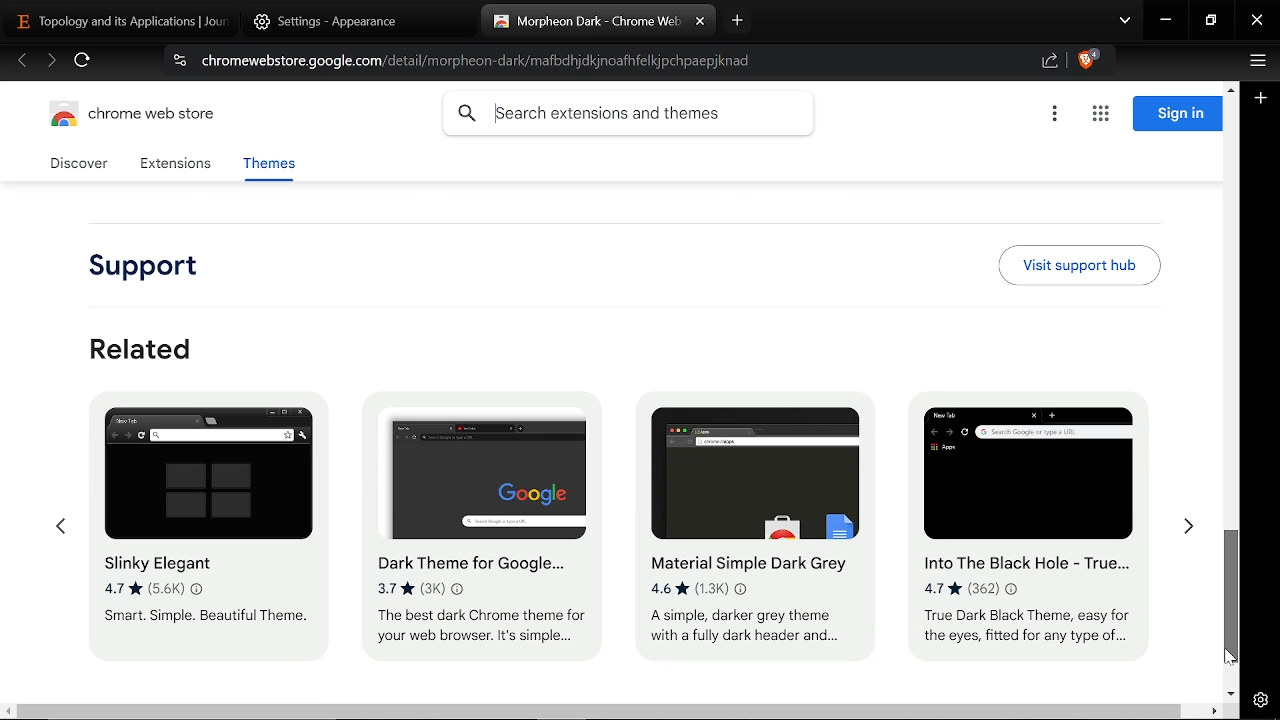 This screenshot has height=720, width=1280. I want to click on Themes, so click(268, 167).